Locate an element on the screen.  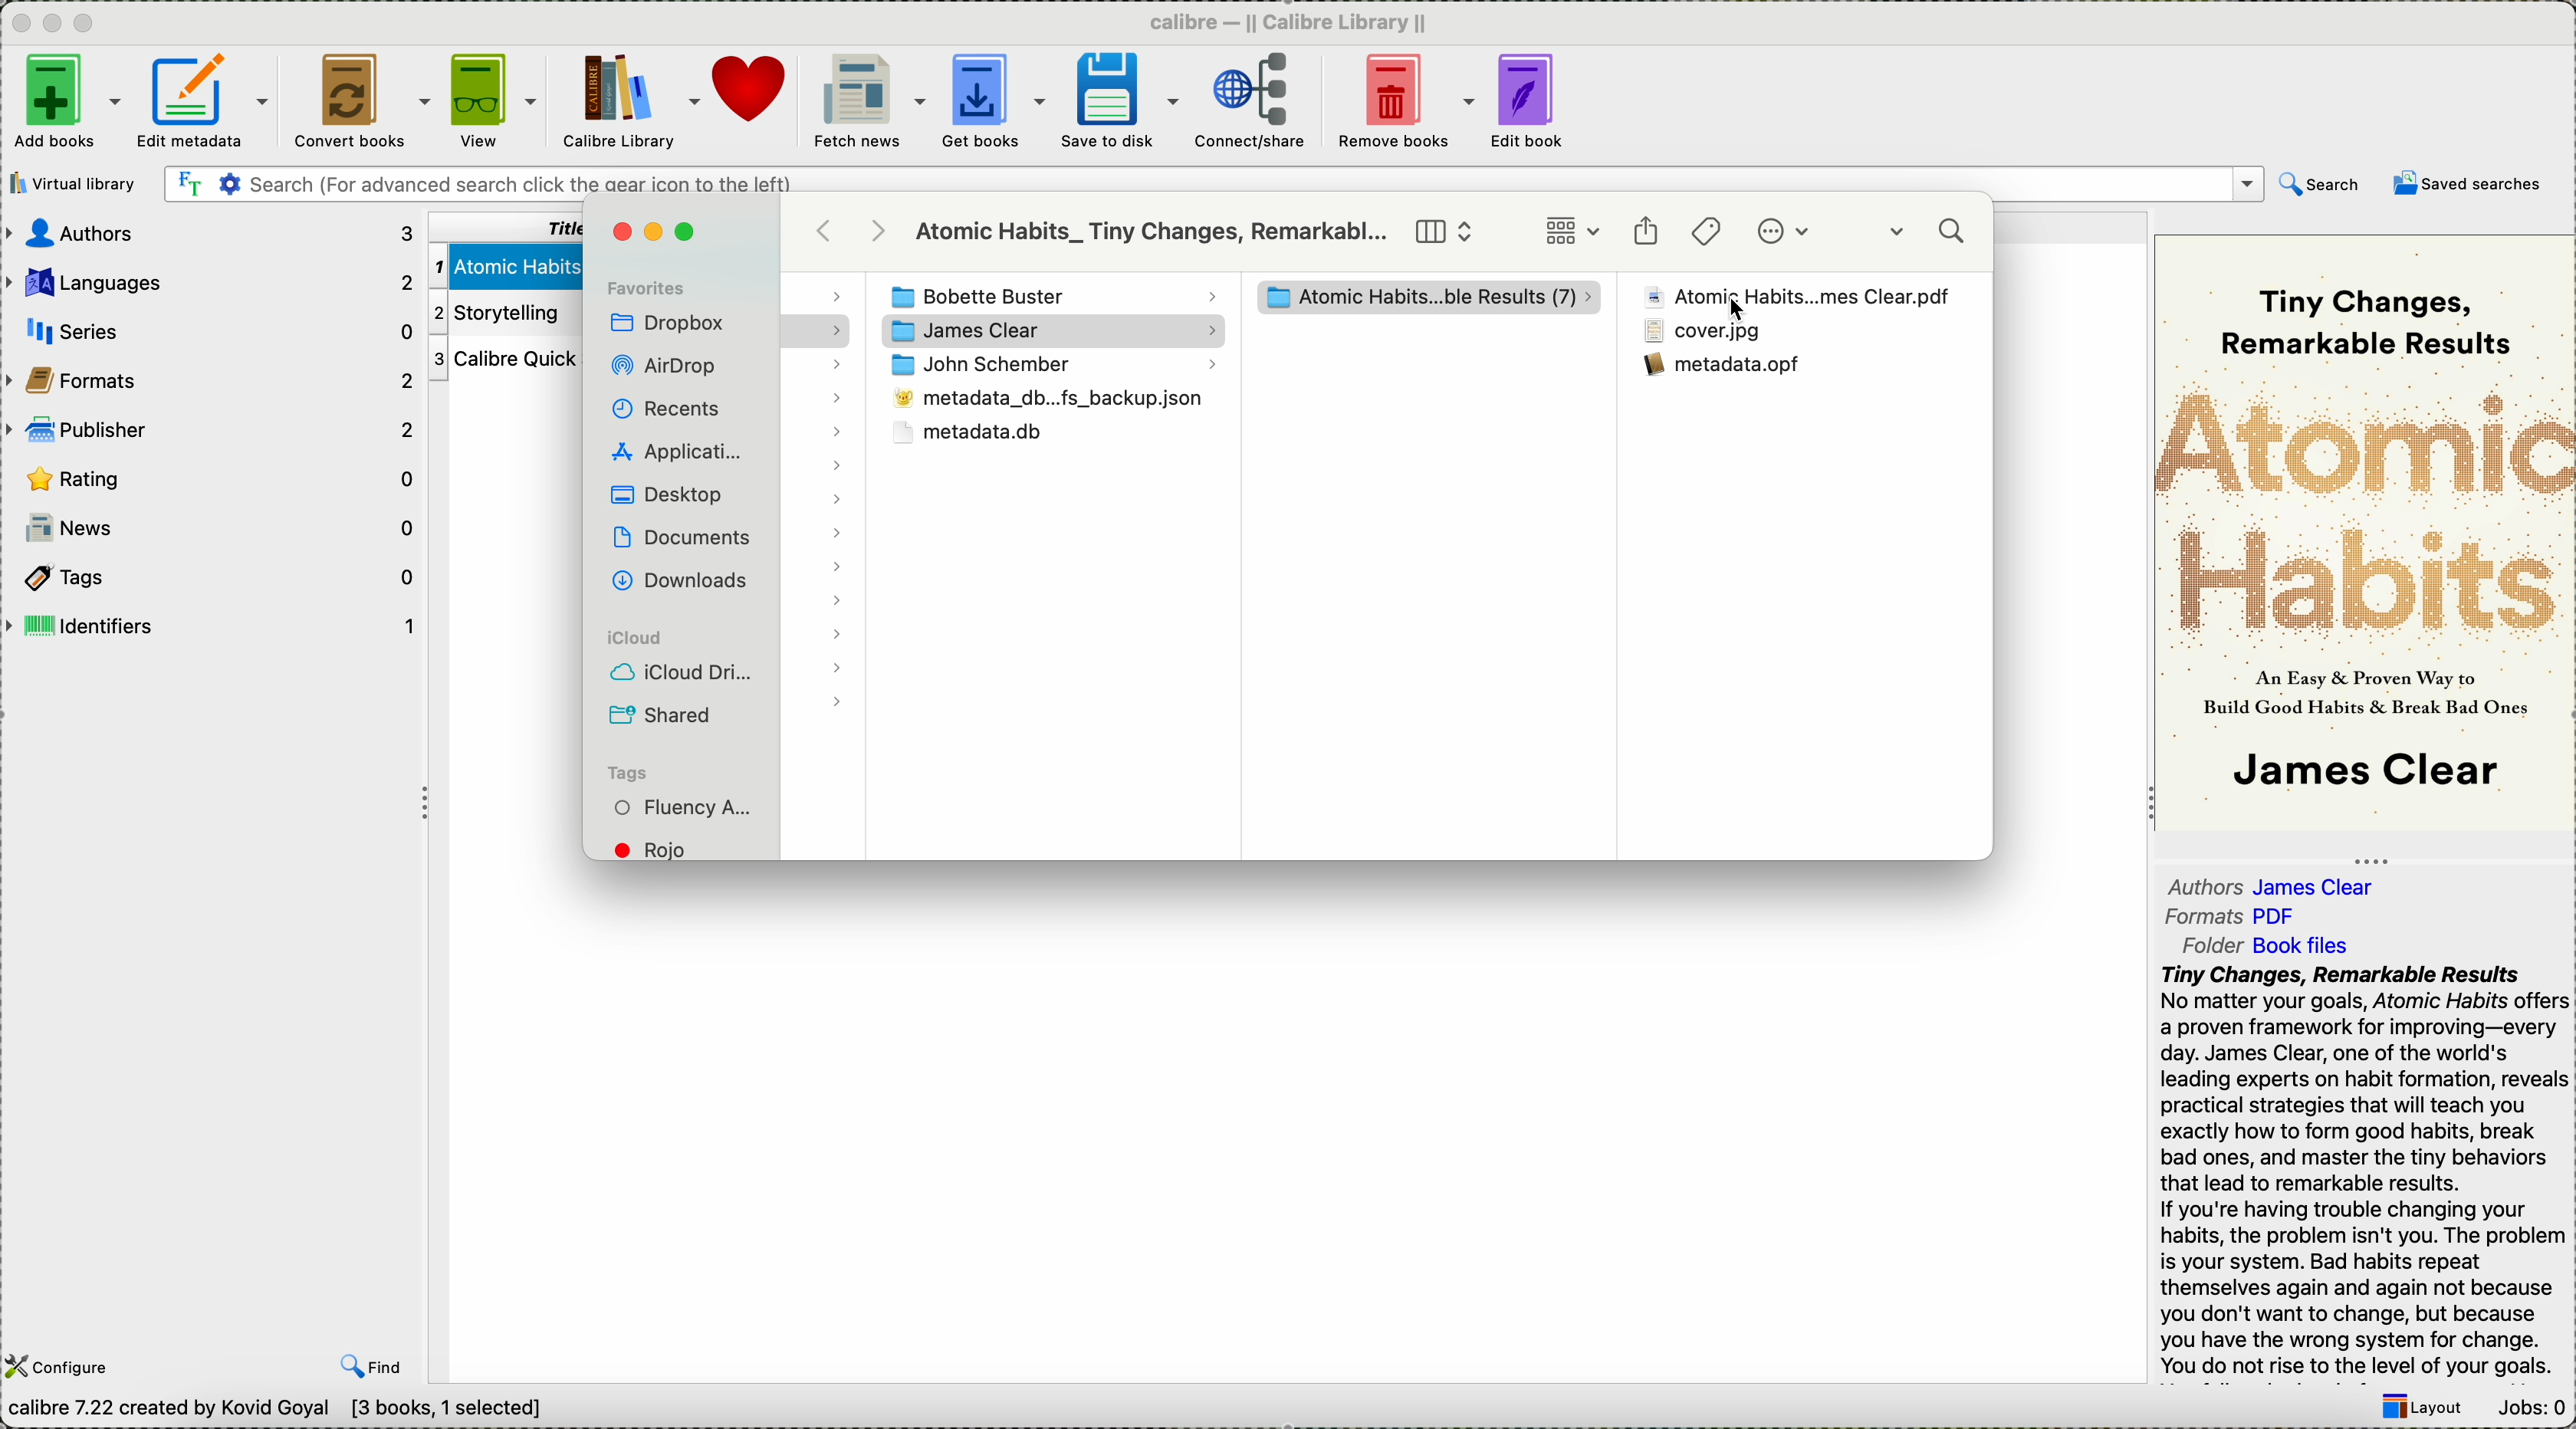
formats is located at coordinates (2236, 917).